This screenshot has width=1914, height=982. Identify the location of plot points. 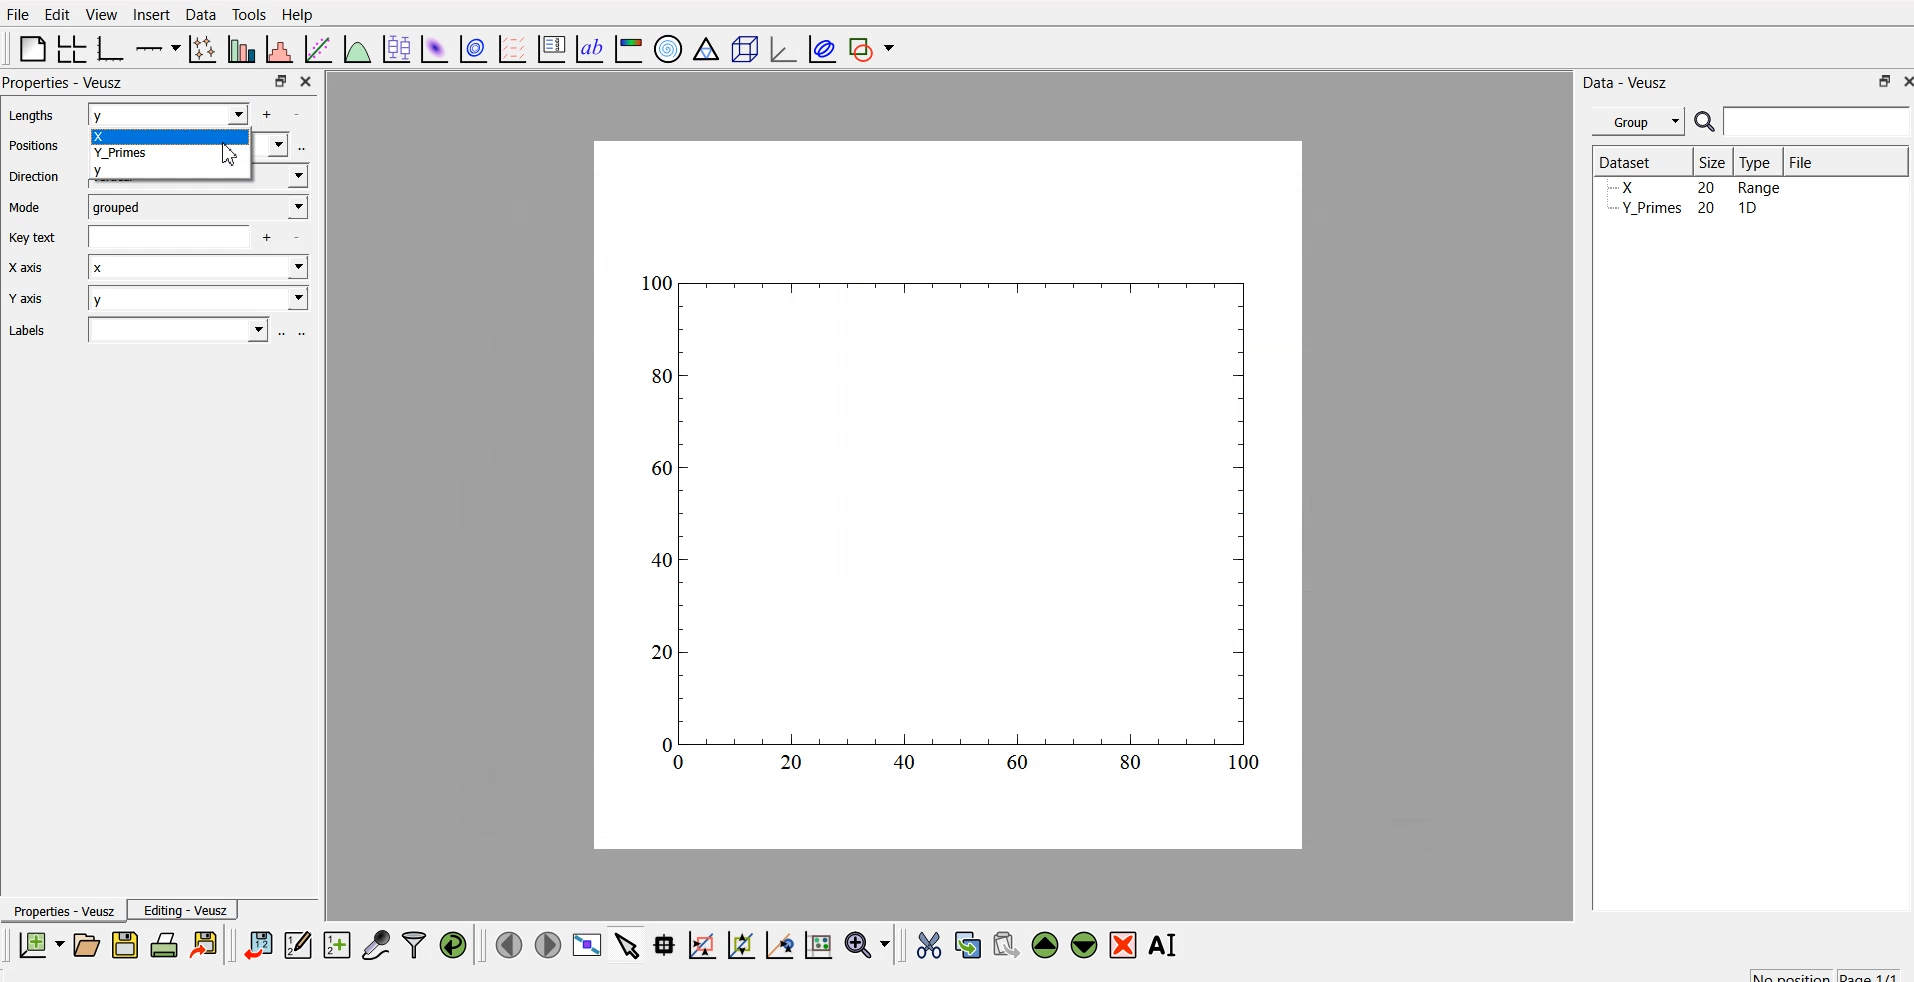
(198, 48).